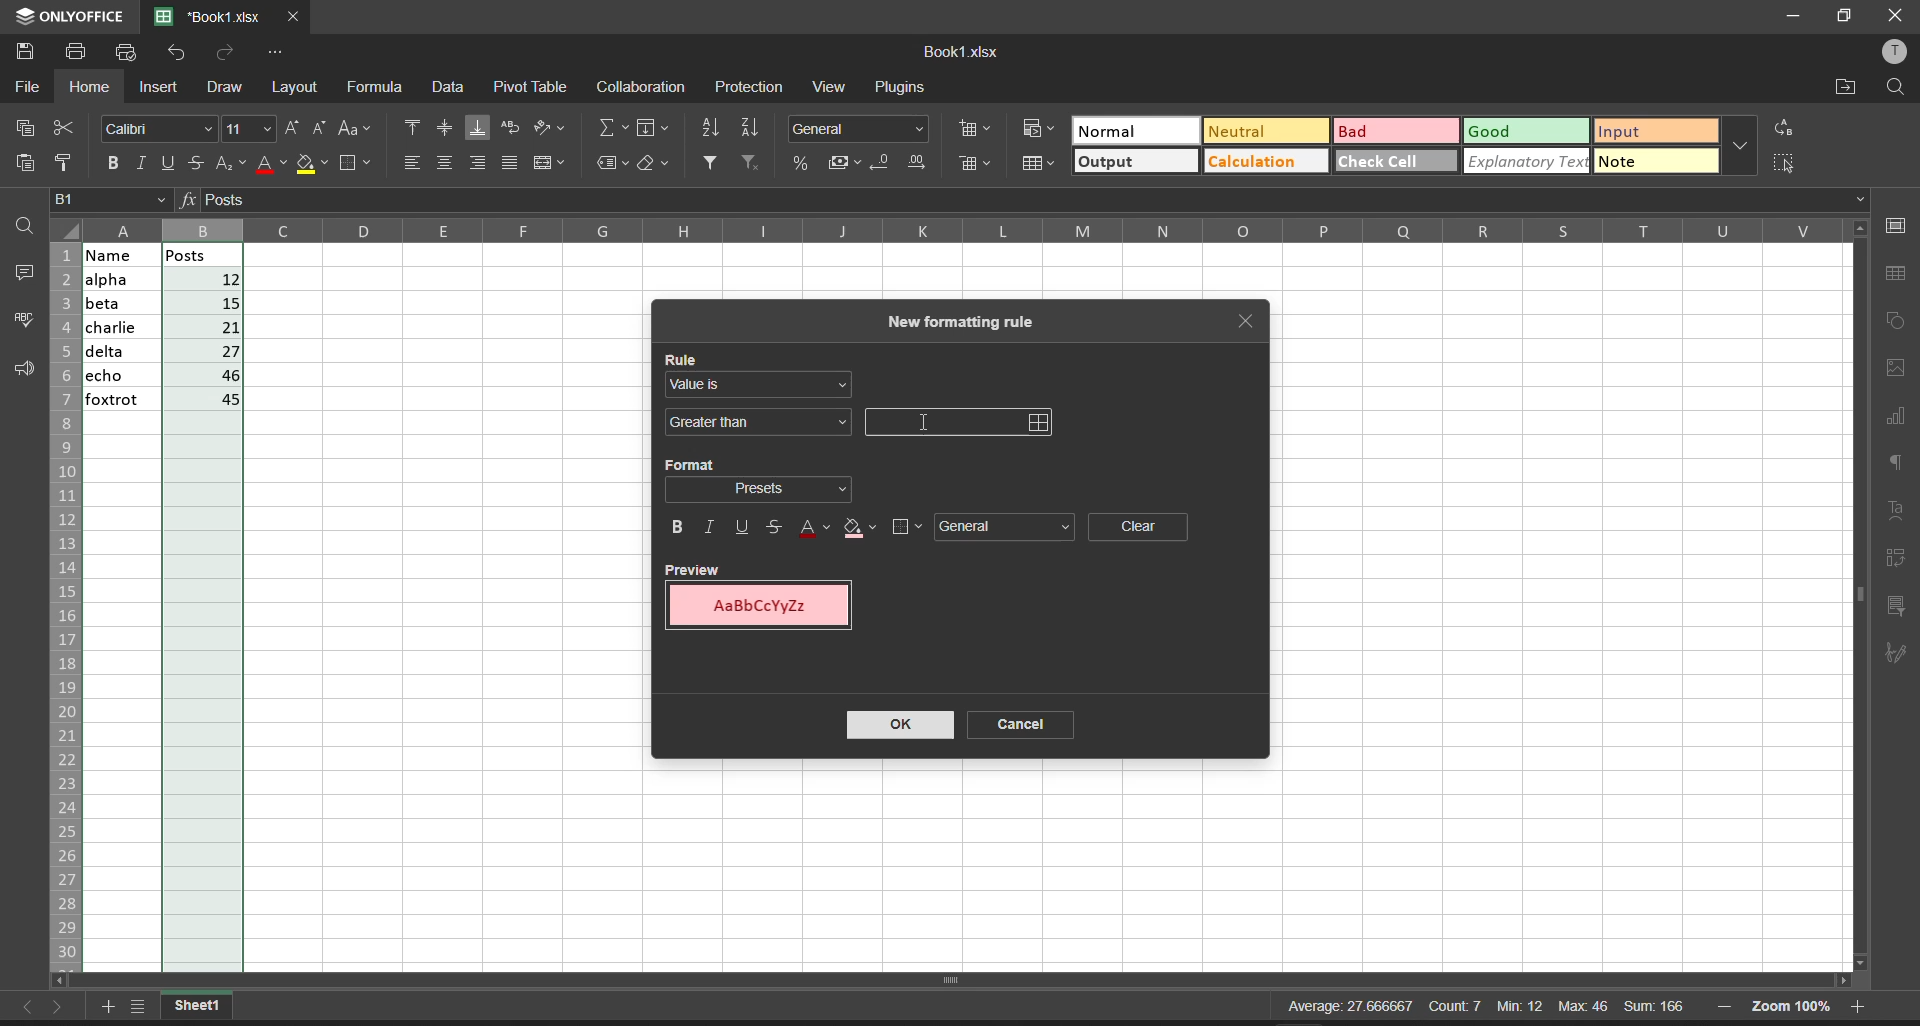 Image resolution: width=1920 pixels, height=1026 pixels. What do you see at coordinates (167, 165) in the screenshot?
I see `underline` at bounding box center [167, 165].